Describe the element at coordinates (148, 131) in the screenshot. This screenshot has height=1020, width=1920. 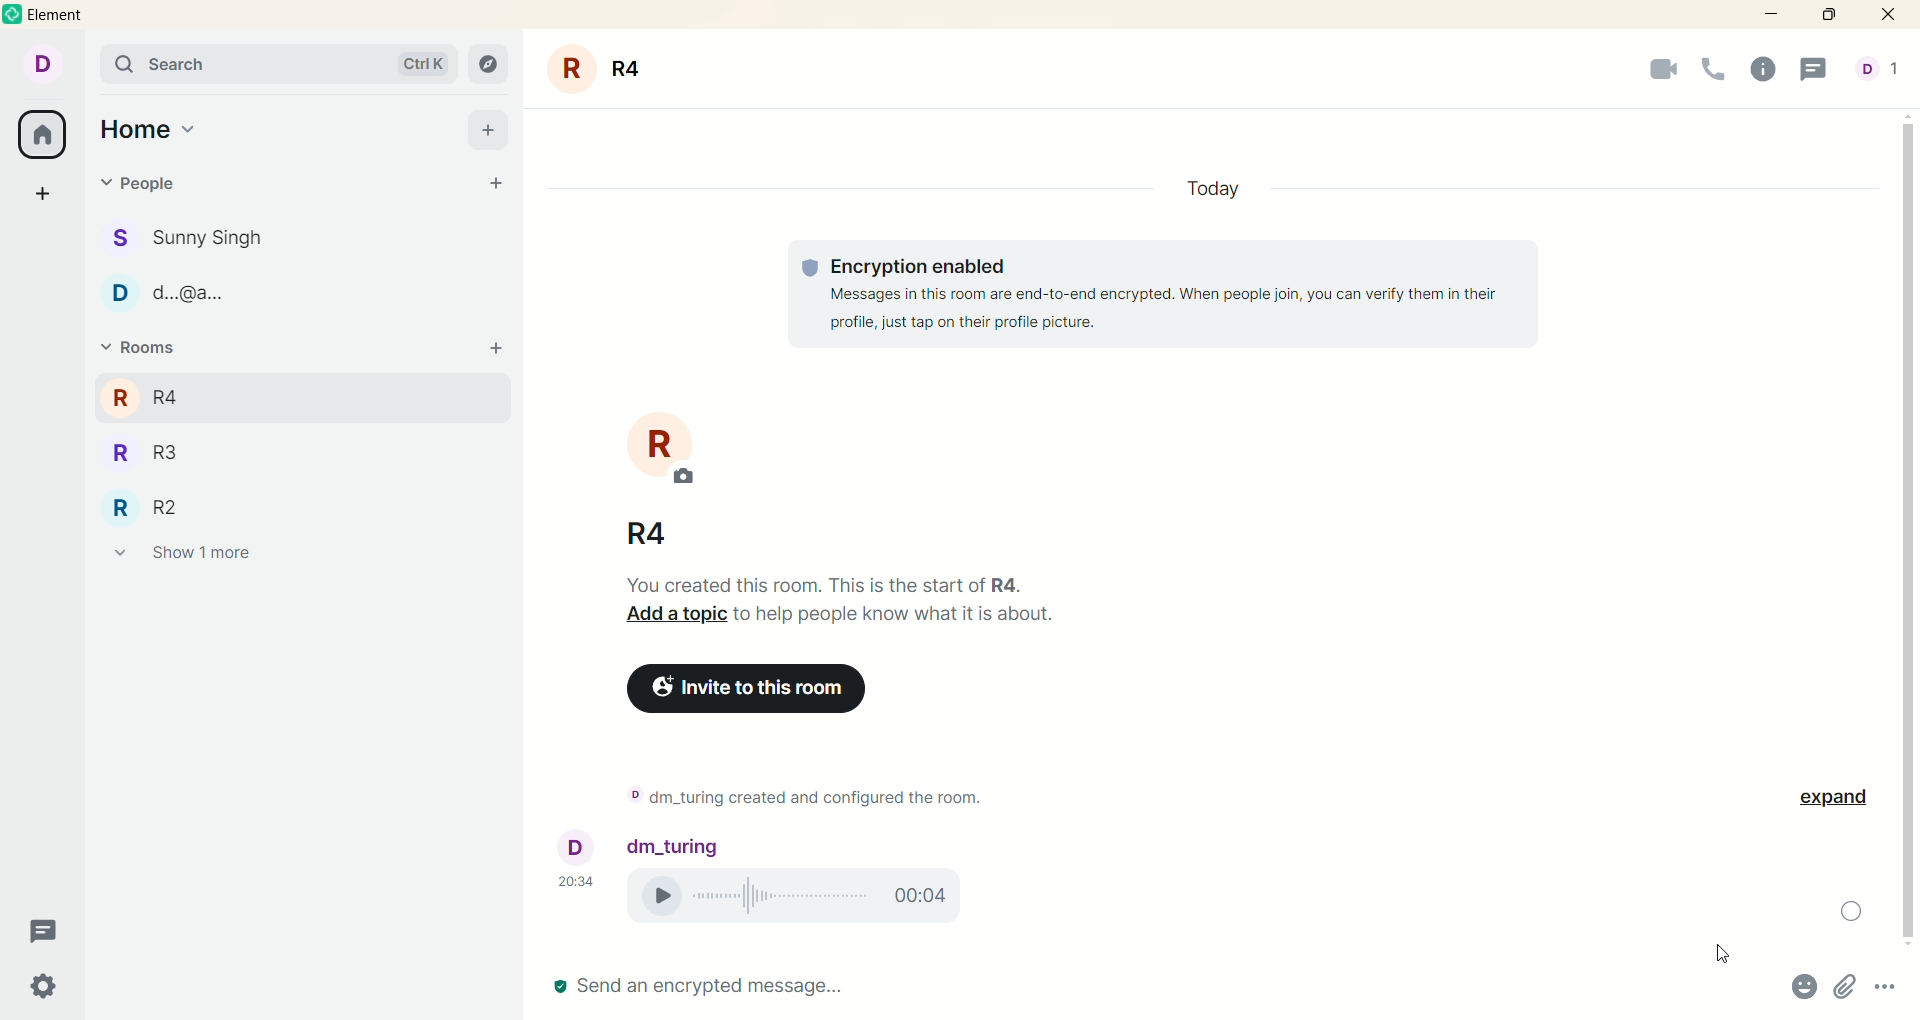
I see `home` at that location.